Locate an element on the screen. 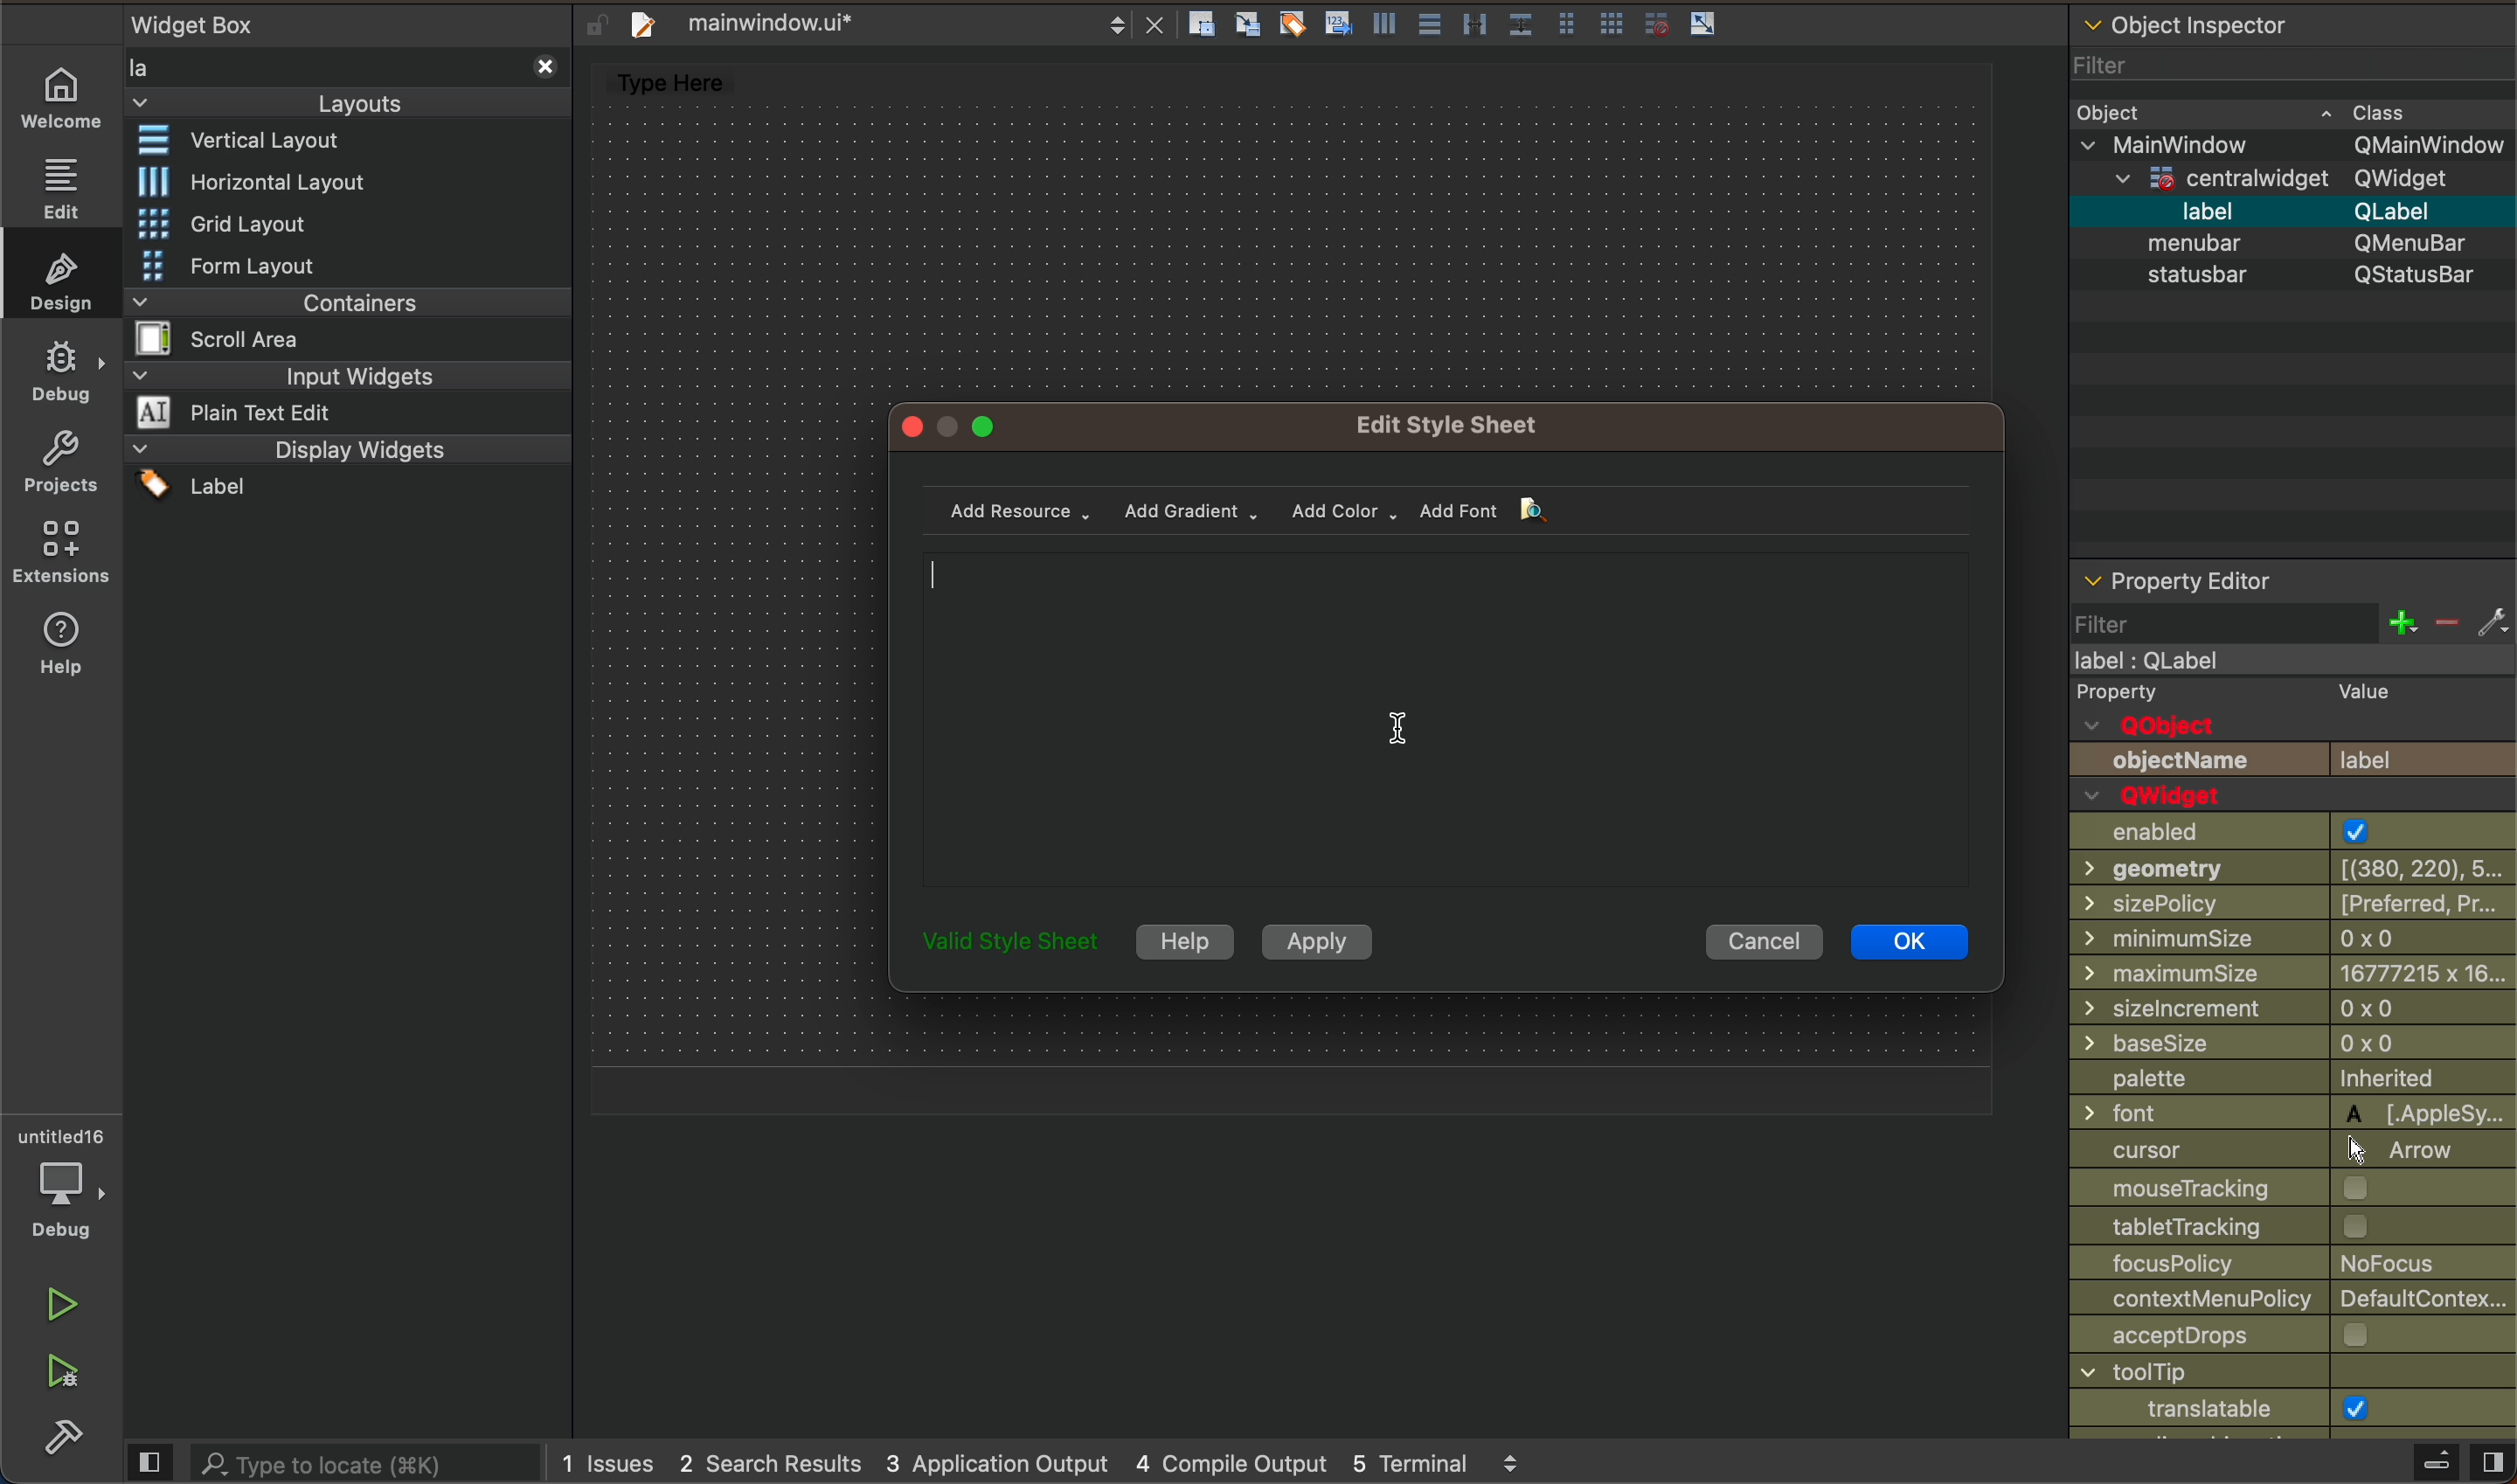 This screenshot has height=1484, width=2517. 5 terminal is located at coordinates (1445, 1463).